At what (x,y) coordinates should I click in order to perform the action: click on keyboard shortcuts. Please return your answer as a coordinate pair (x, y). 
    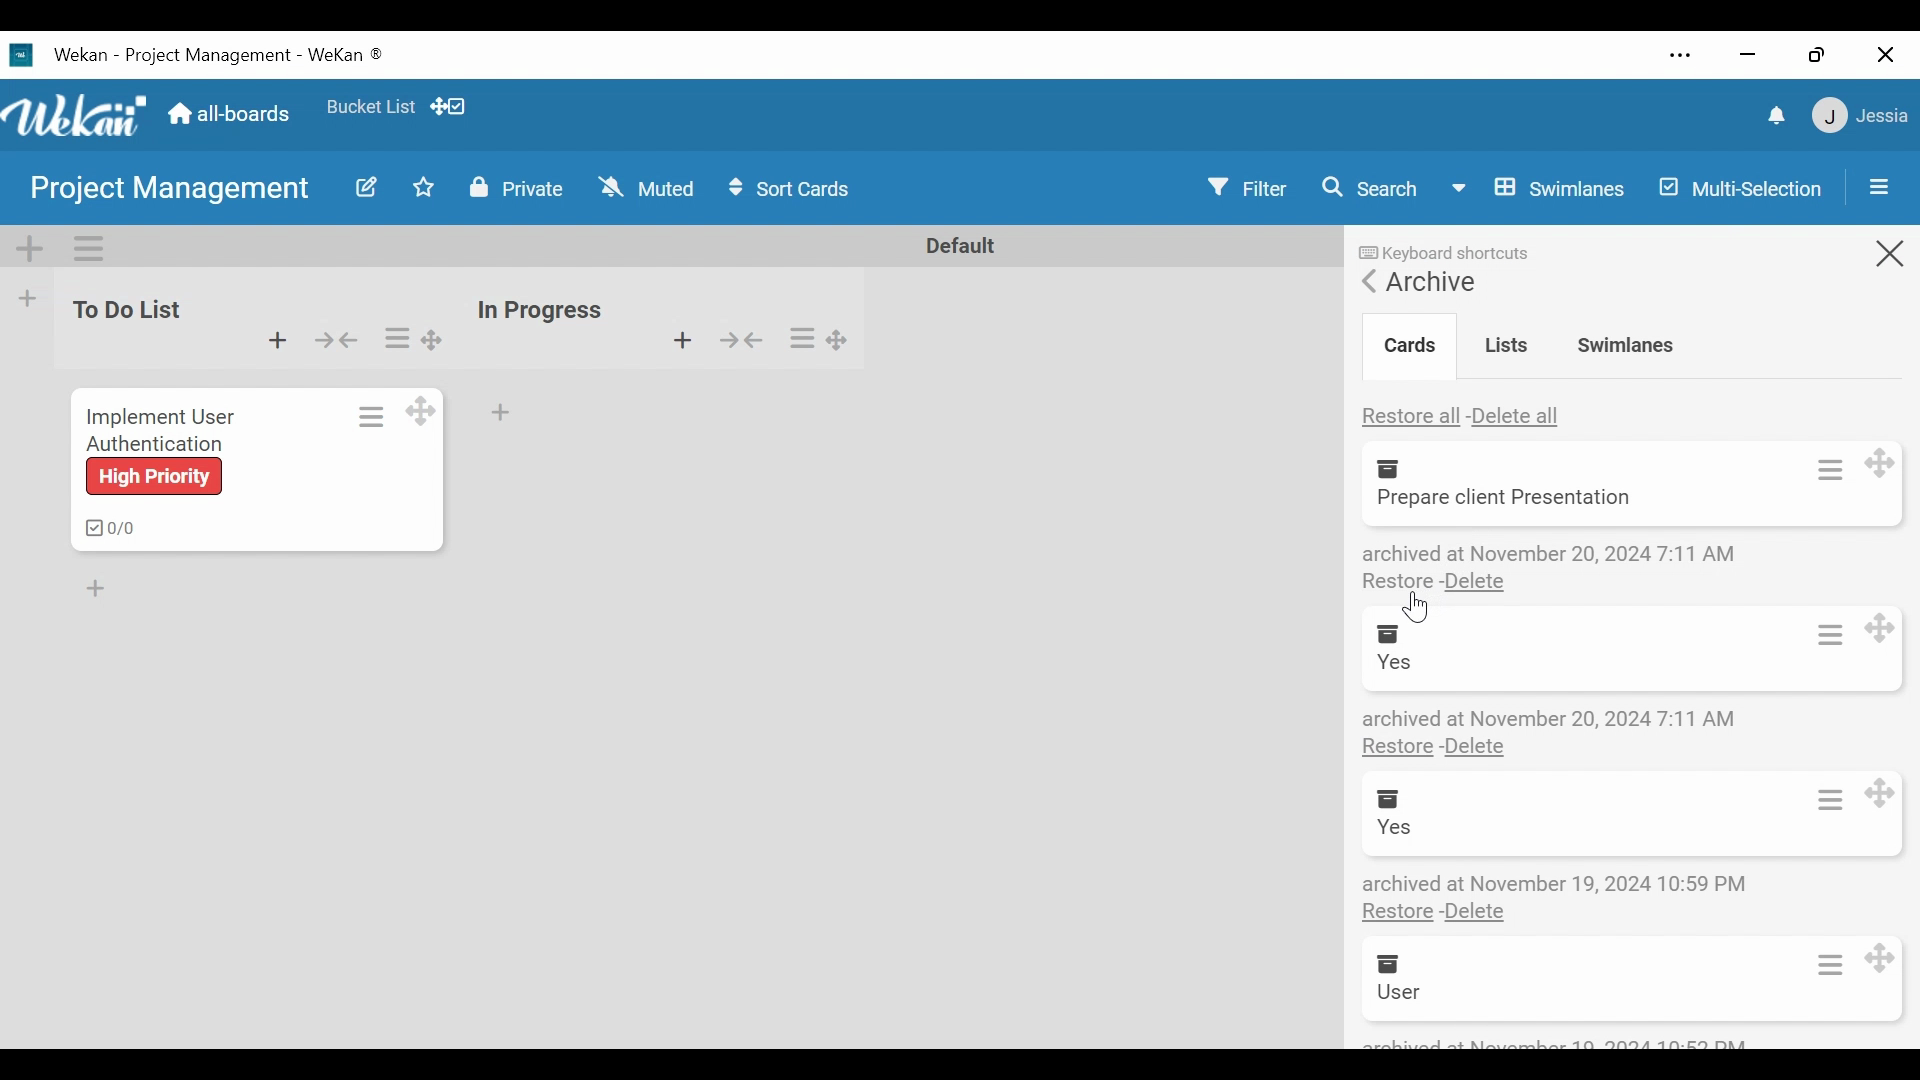
    Looking at the image, I should click on (1450, 245).